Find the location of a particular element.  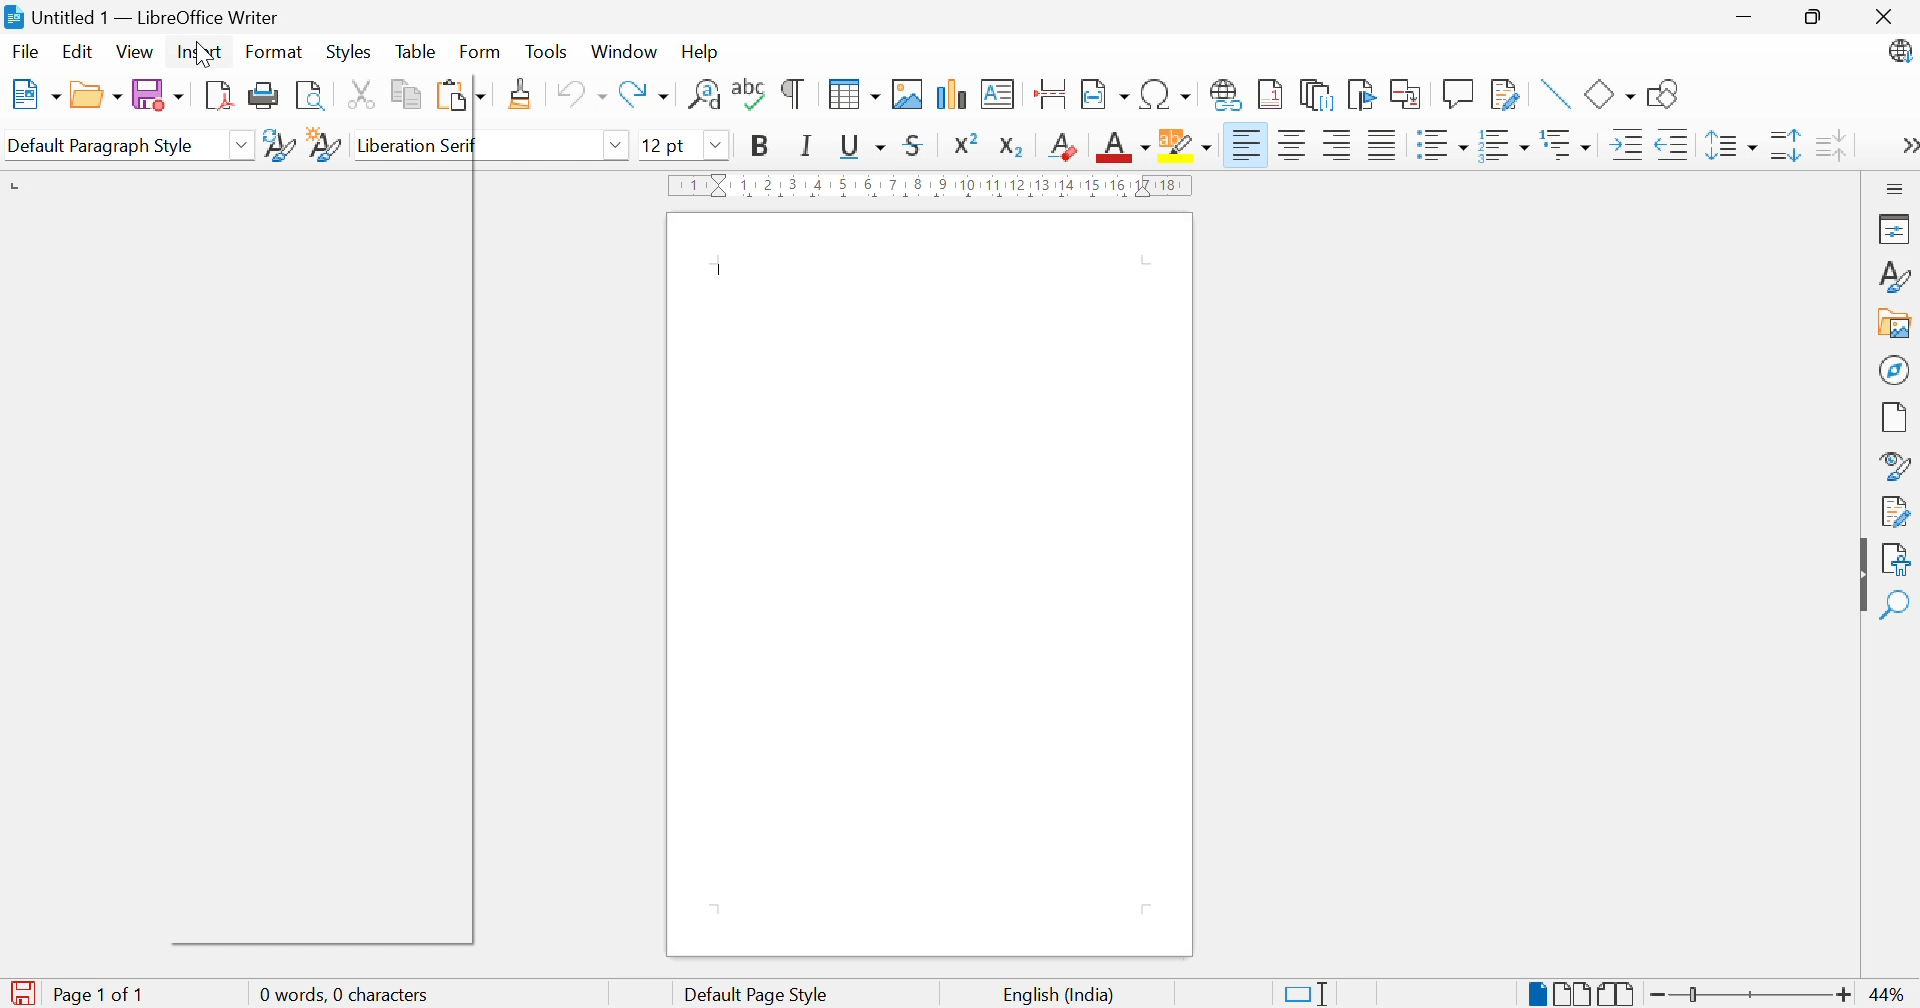

Italic is located at coordinates (803, 145).